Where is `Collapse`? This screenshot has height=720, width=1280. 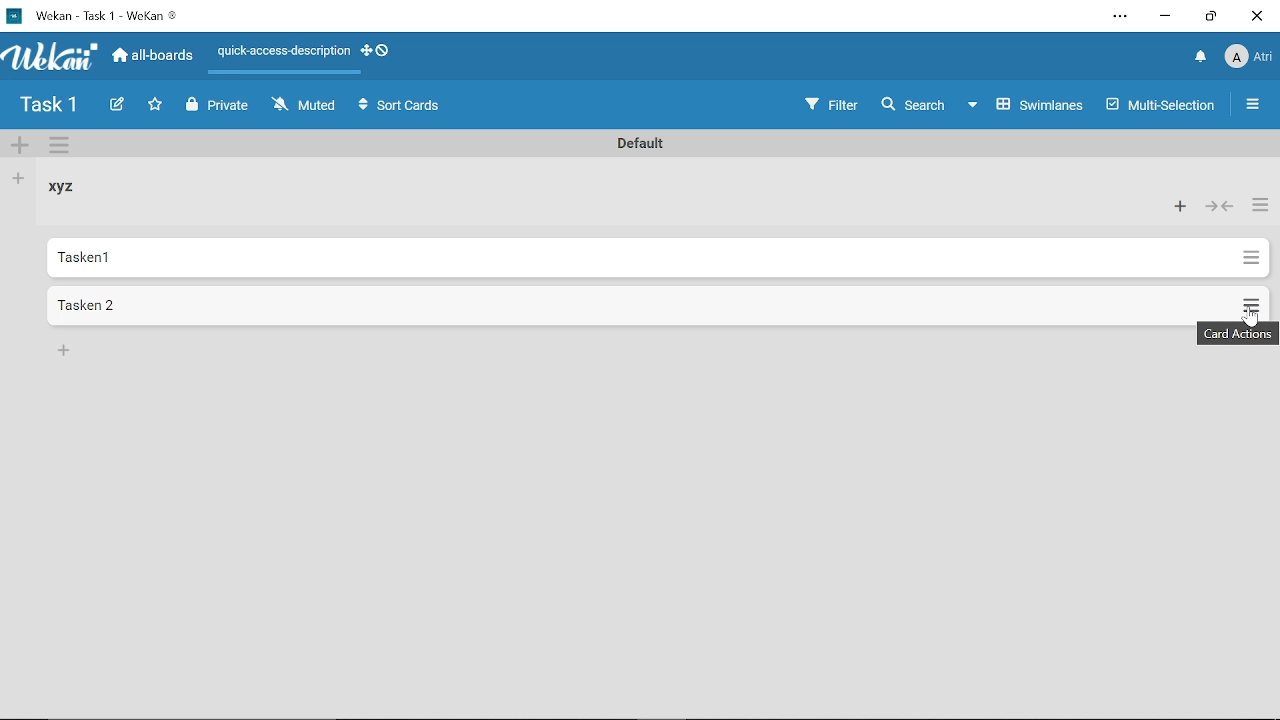 Collapse is located at coordinates (1219, 209).